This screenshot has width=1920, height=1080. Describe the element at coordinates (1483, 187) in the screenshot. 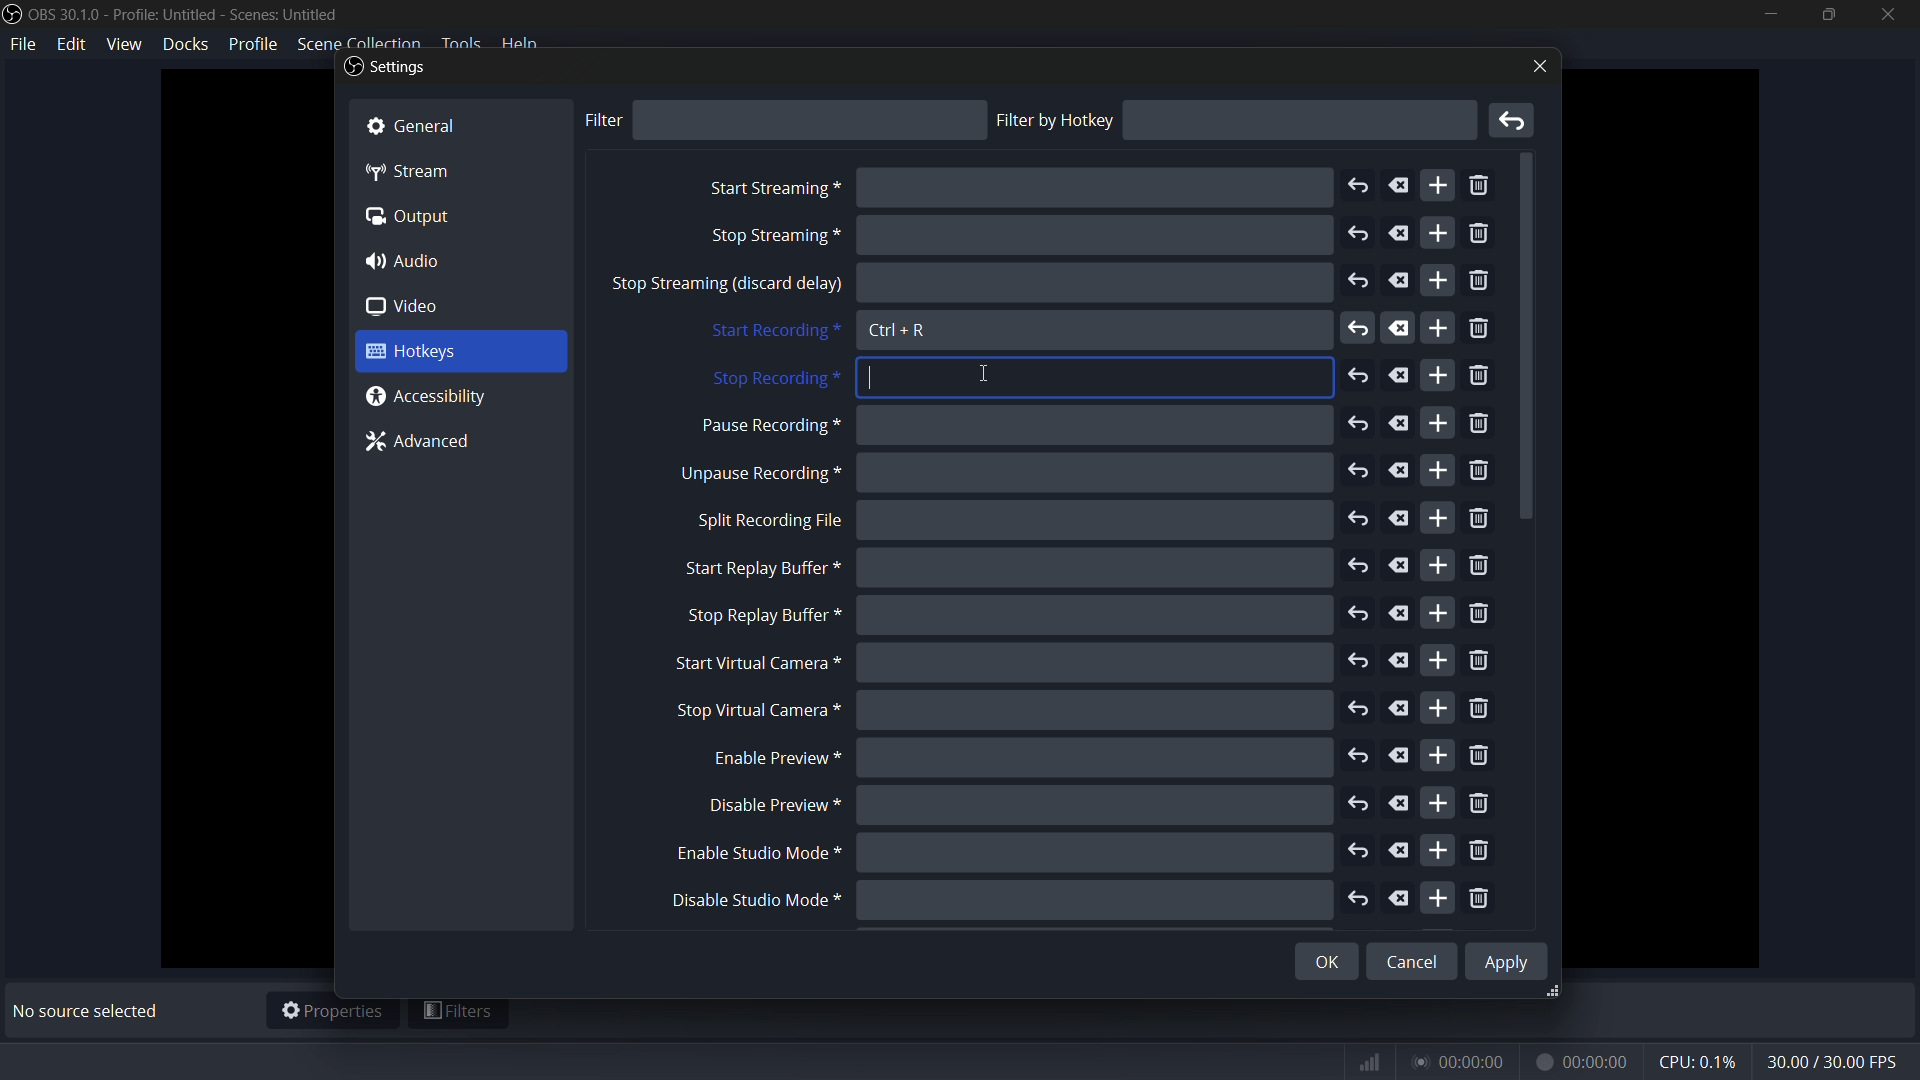

I see `remove` at that location.